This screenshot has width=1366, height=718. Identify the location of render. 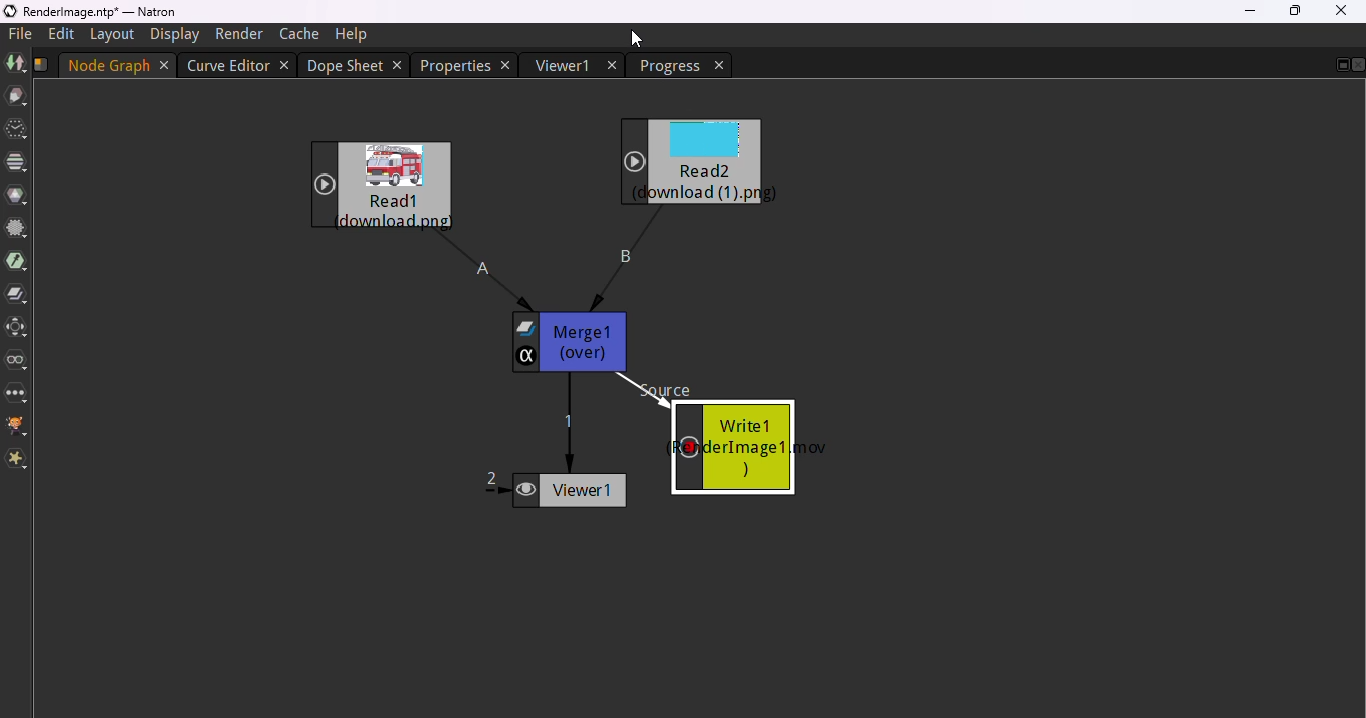
(239, 34).